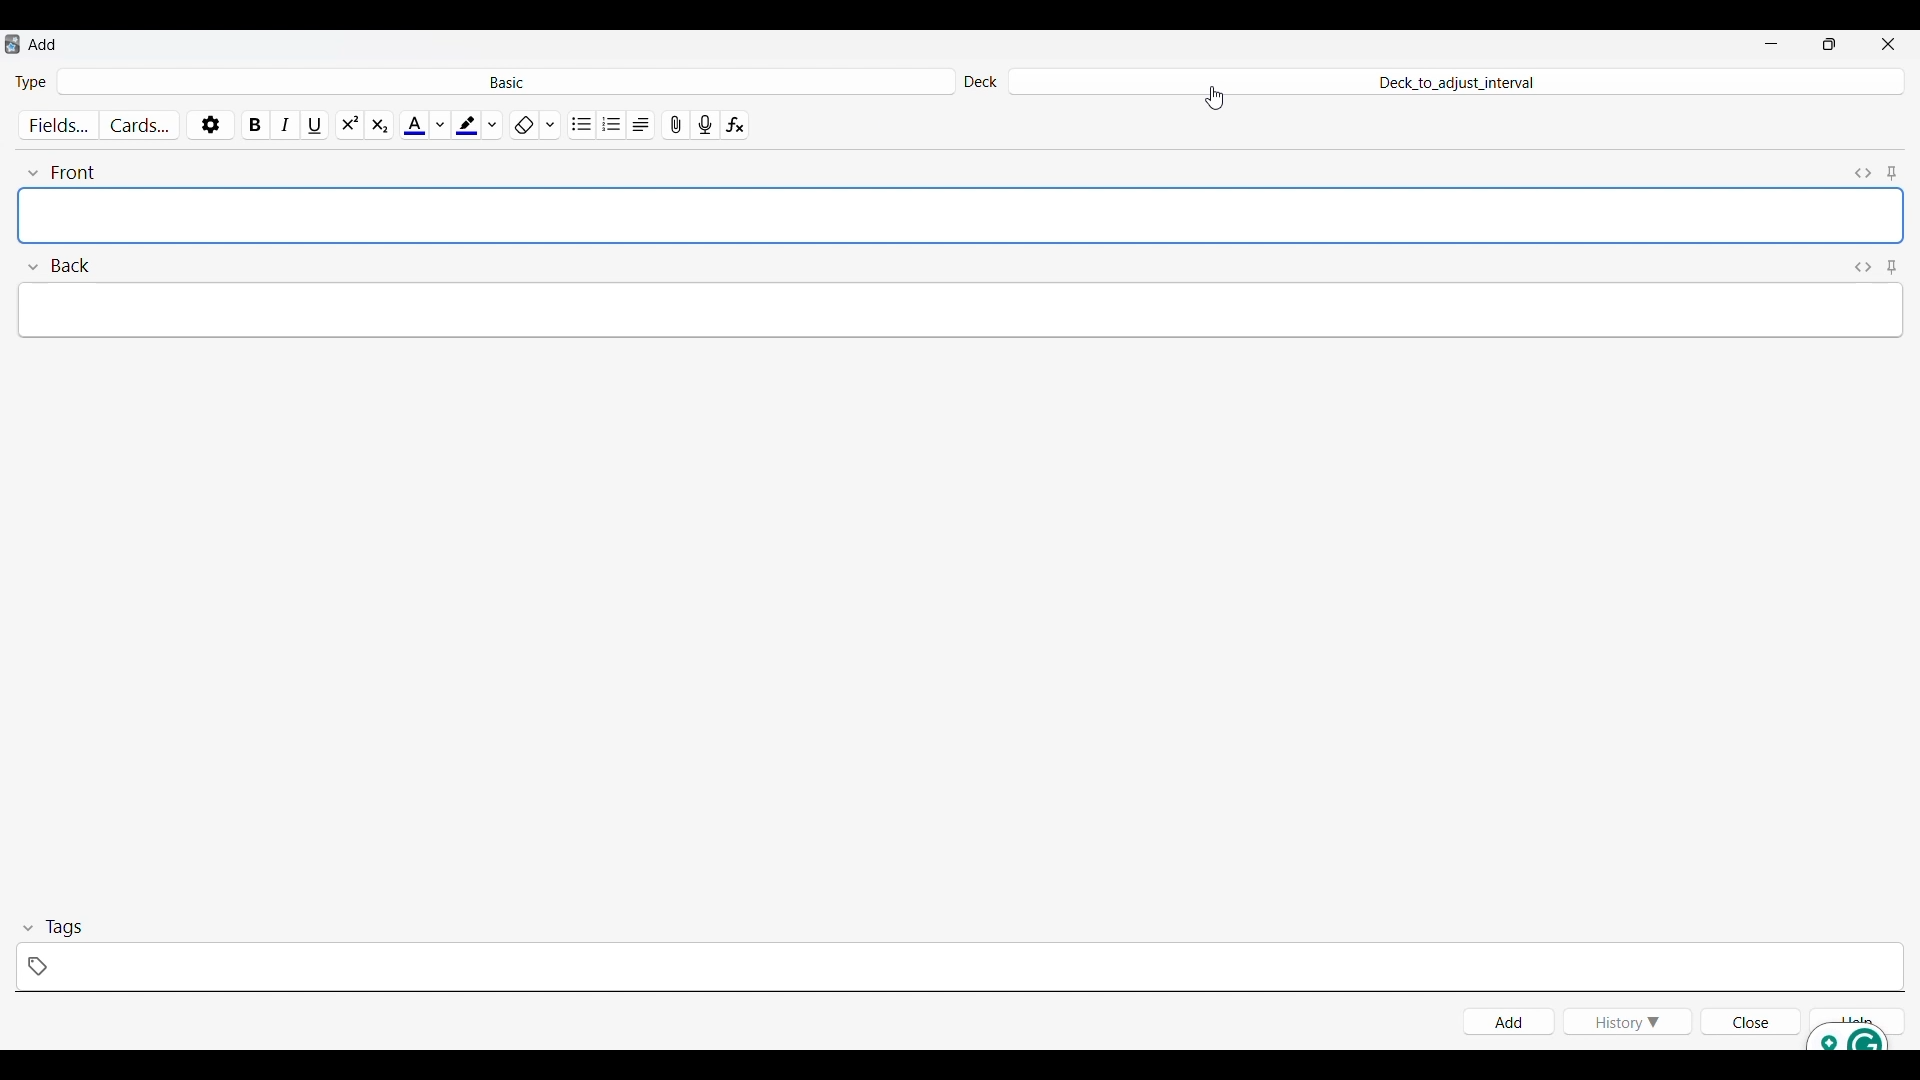 The image size is (1920, 1080). I want to click on Window name, so click(44, 44).